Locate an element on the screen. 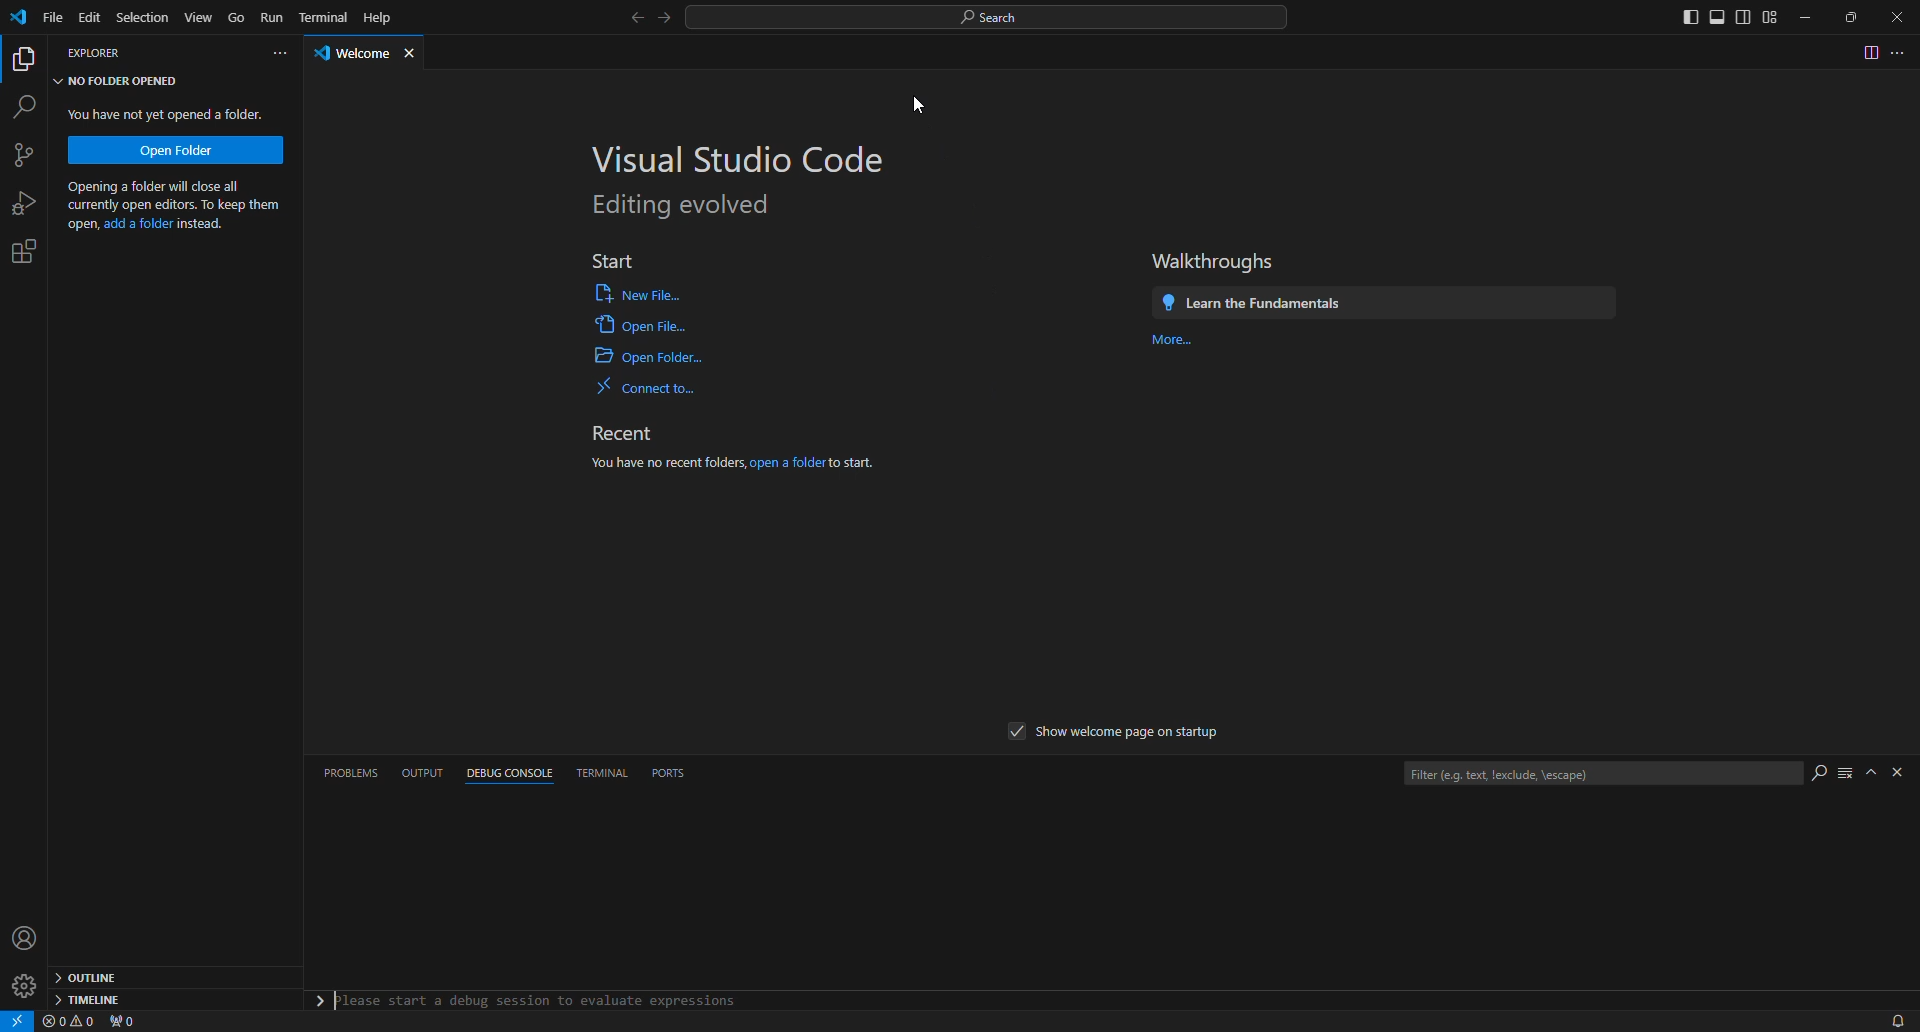 The image size is (1920, 1032). ports is located at coordinates (688, 781).